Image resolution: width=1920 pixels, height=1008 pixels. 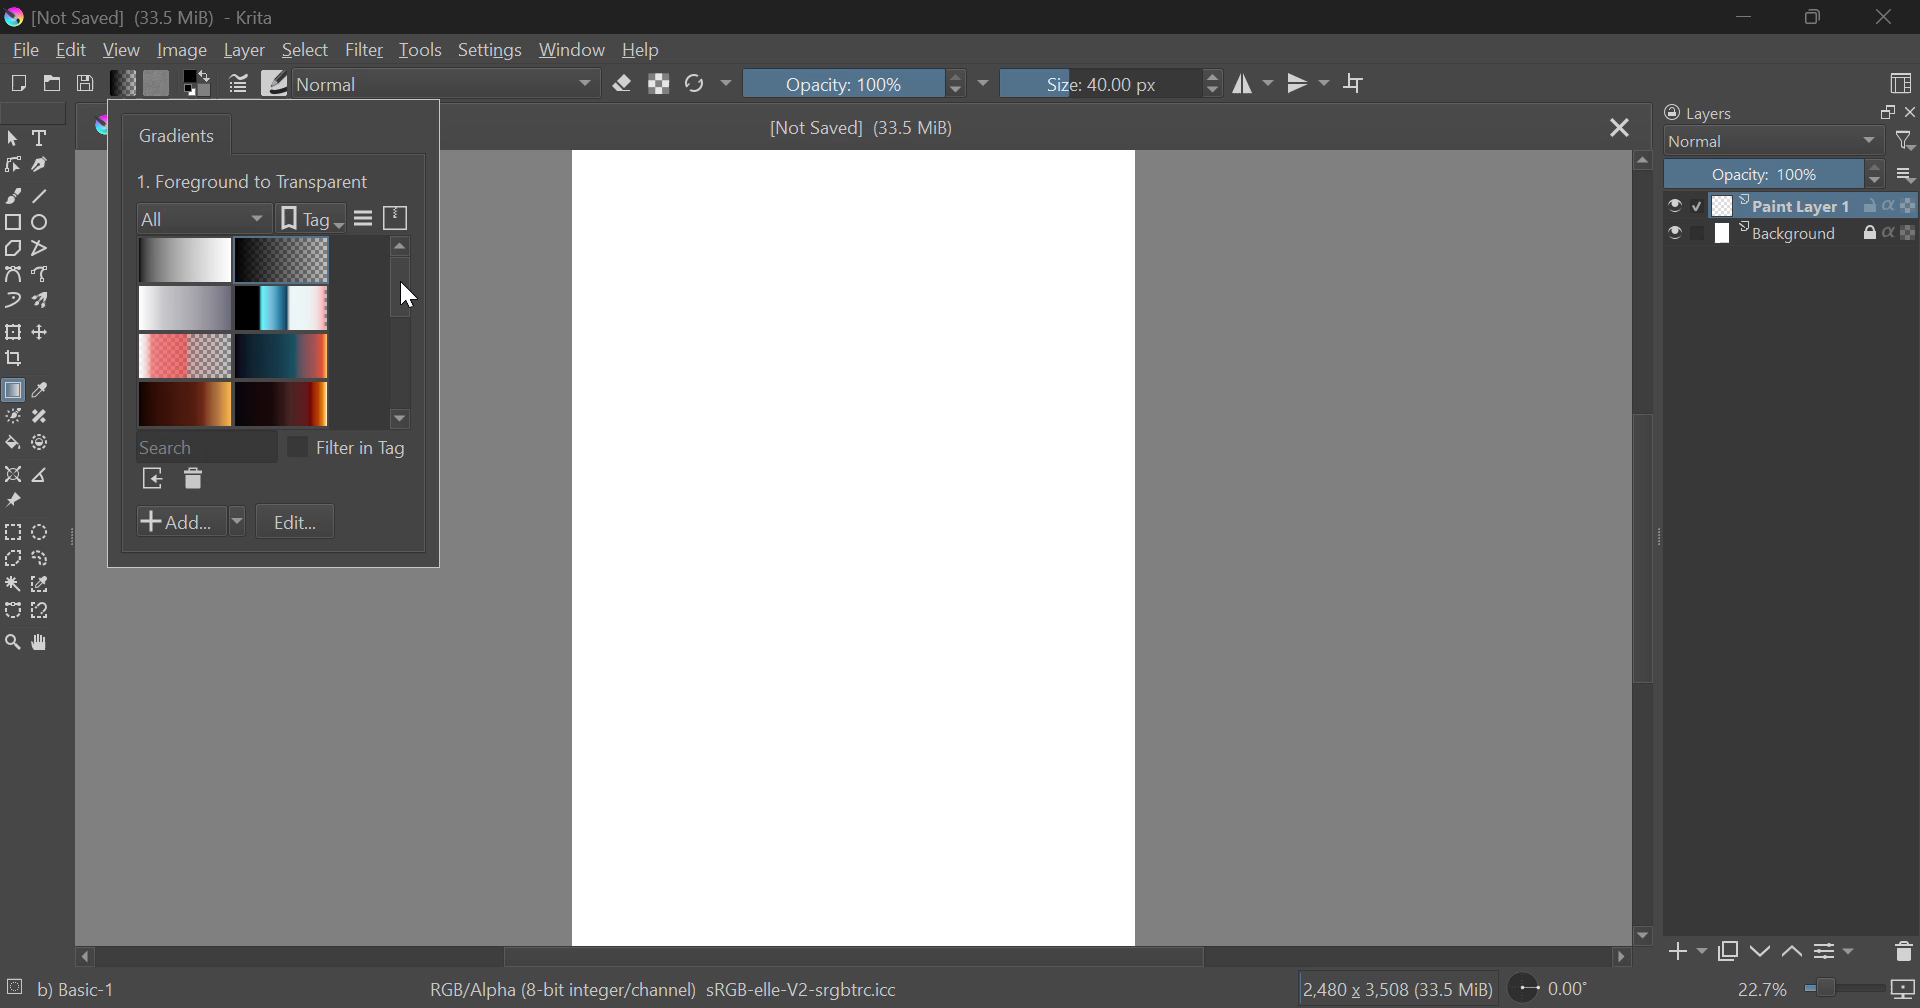 What do you see at coordinates (180, 49) in the screenshot?
I see `Image` at bounding box center [180, 49].